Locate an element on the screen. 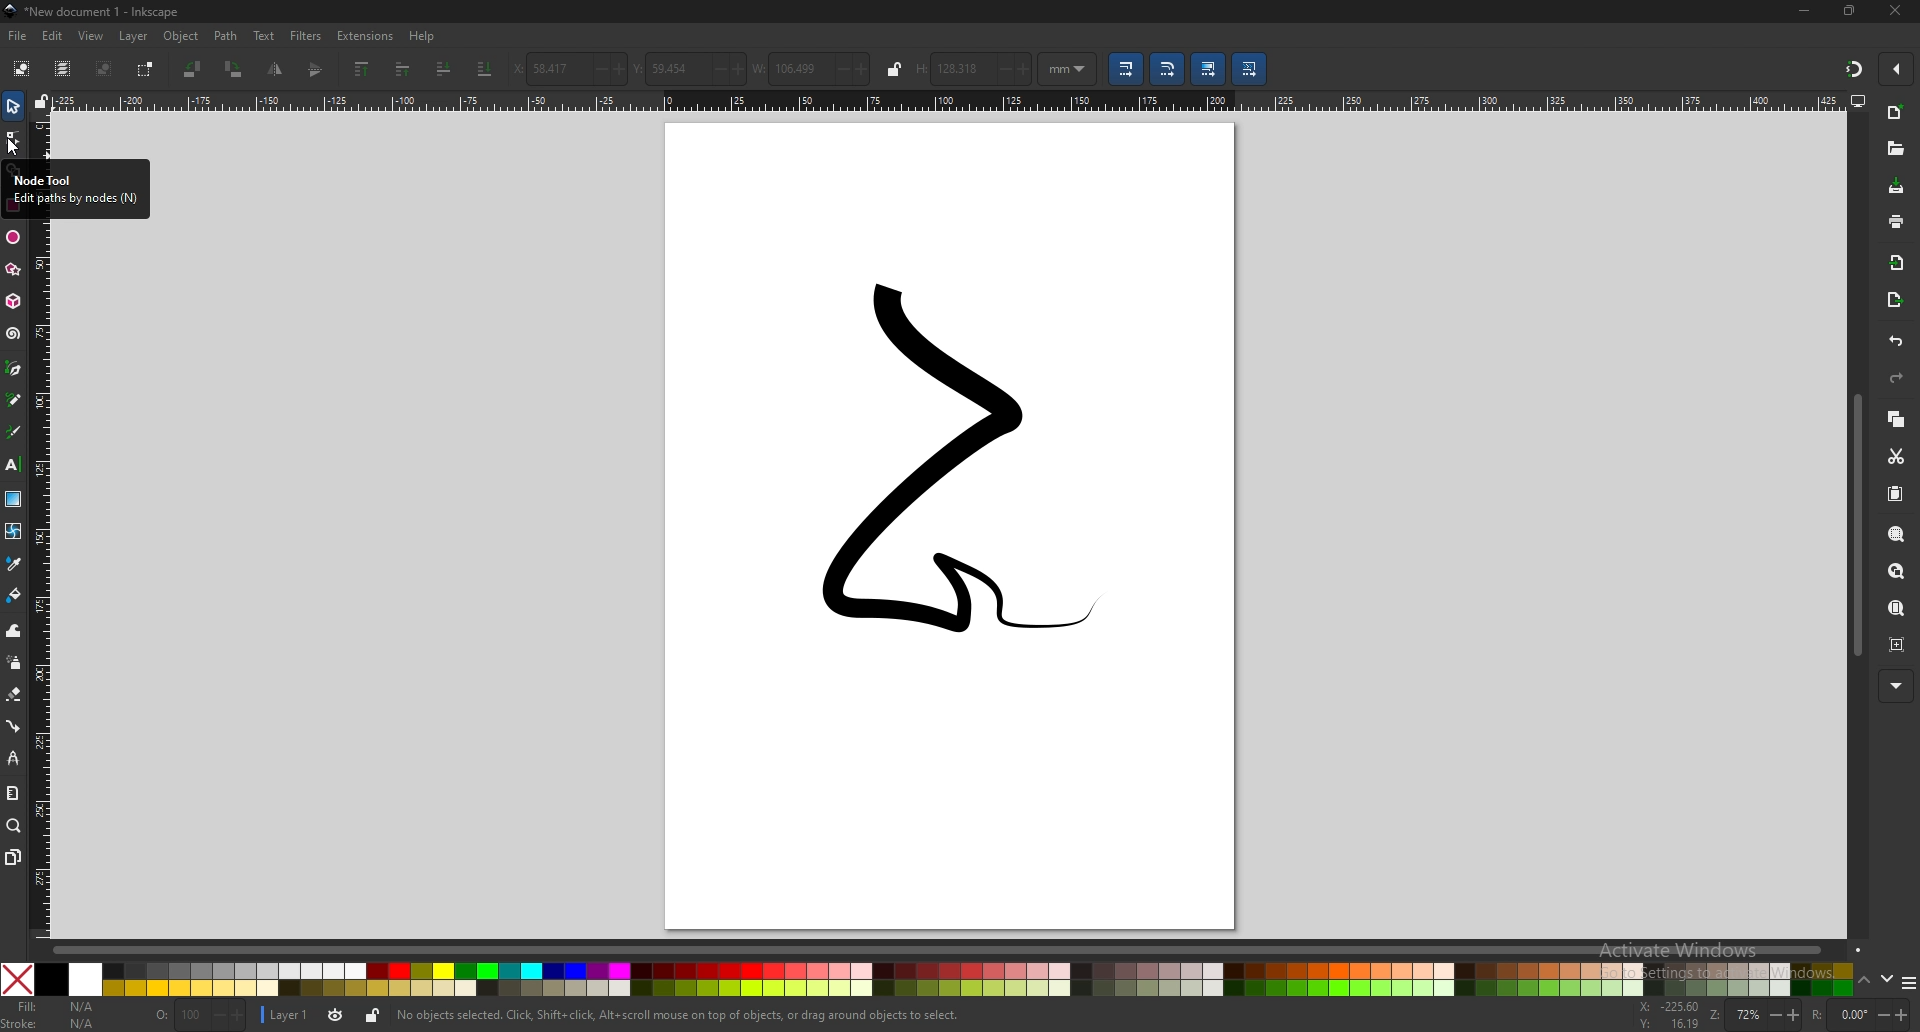 This screenshot has width=1920, height=1032. horizontal scale is located at coordinates (945, 101).